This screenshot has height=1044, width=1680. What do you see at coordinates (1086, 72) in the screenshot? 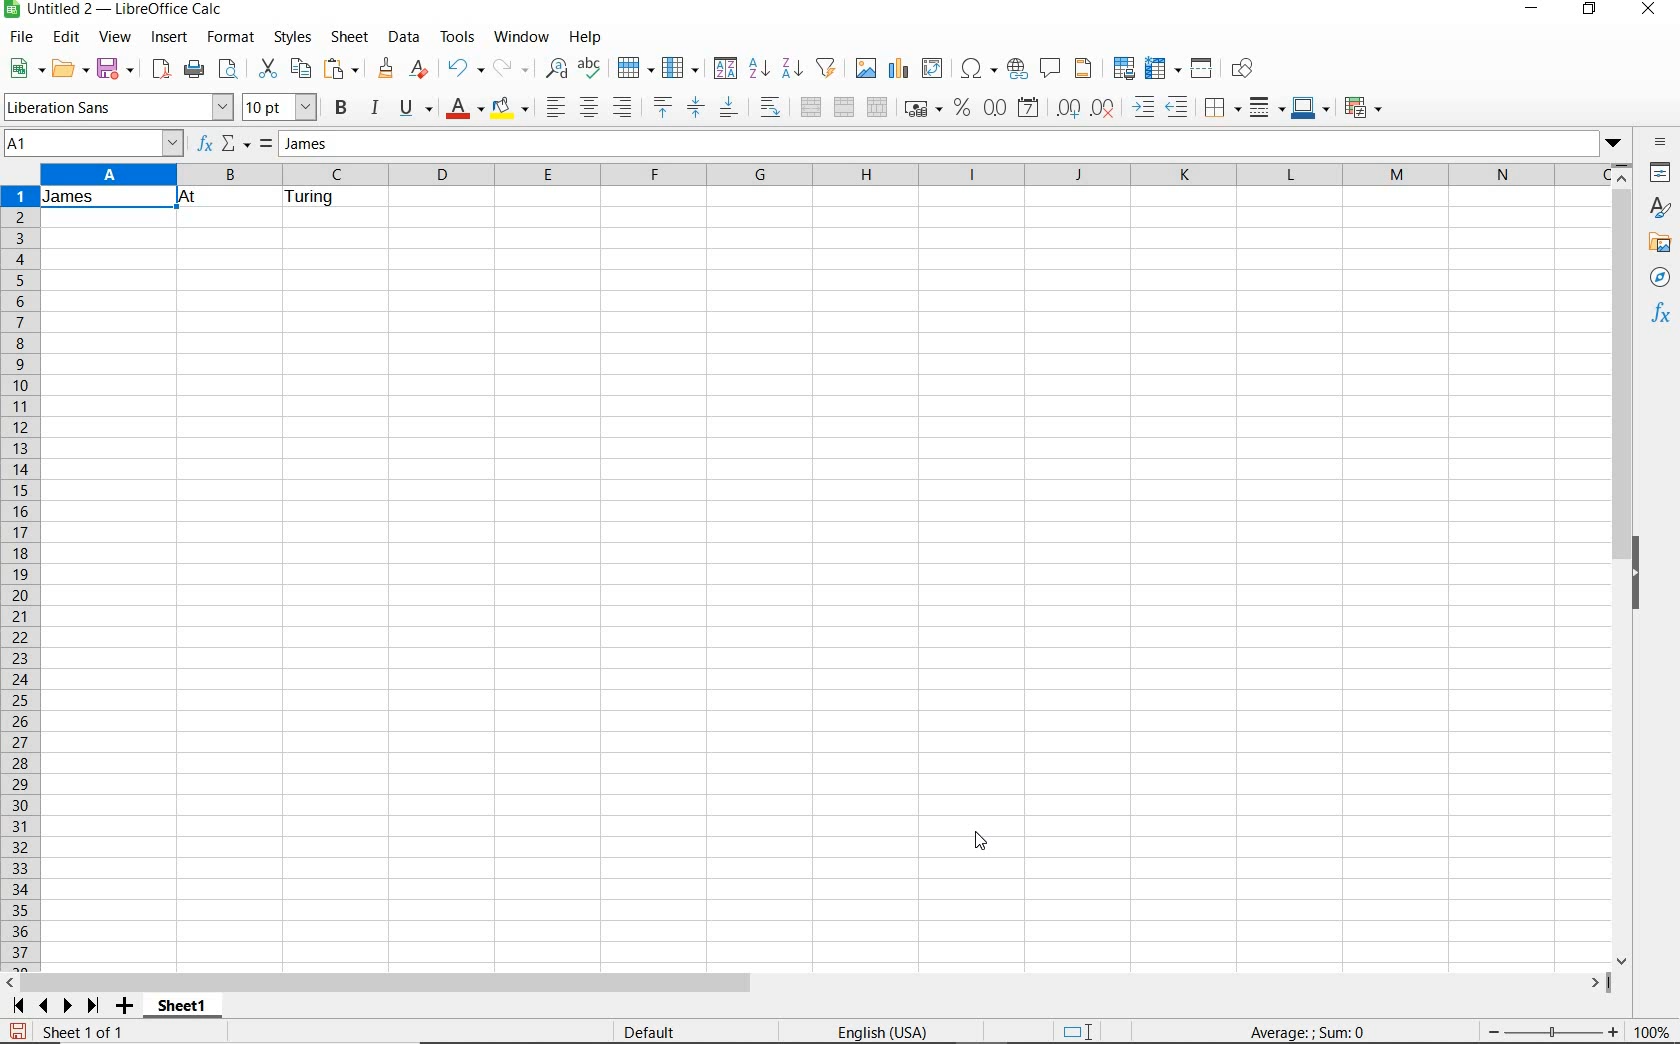
I see `headers and footers` at bounding box center [1086, 72].